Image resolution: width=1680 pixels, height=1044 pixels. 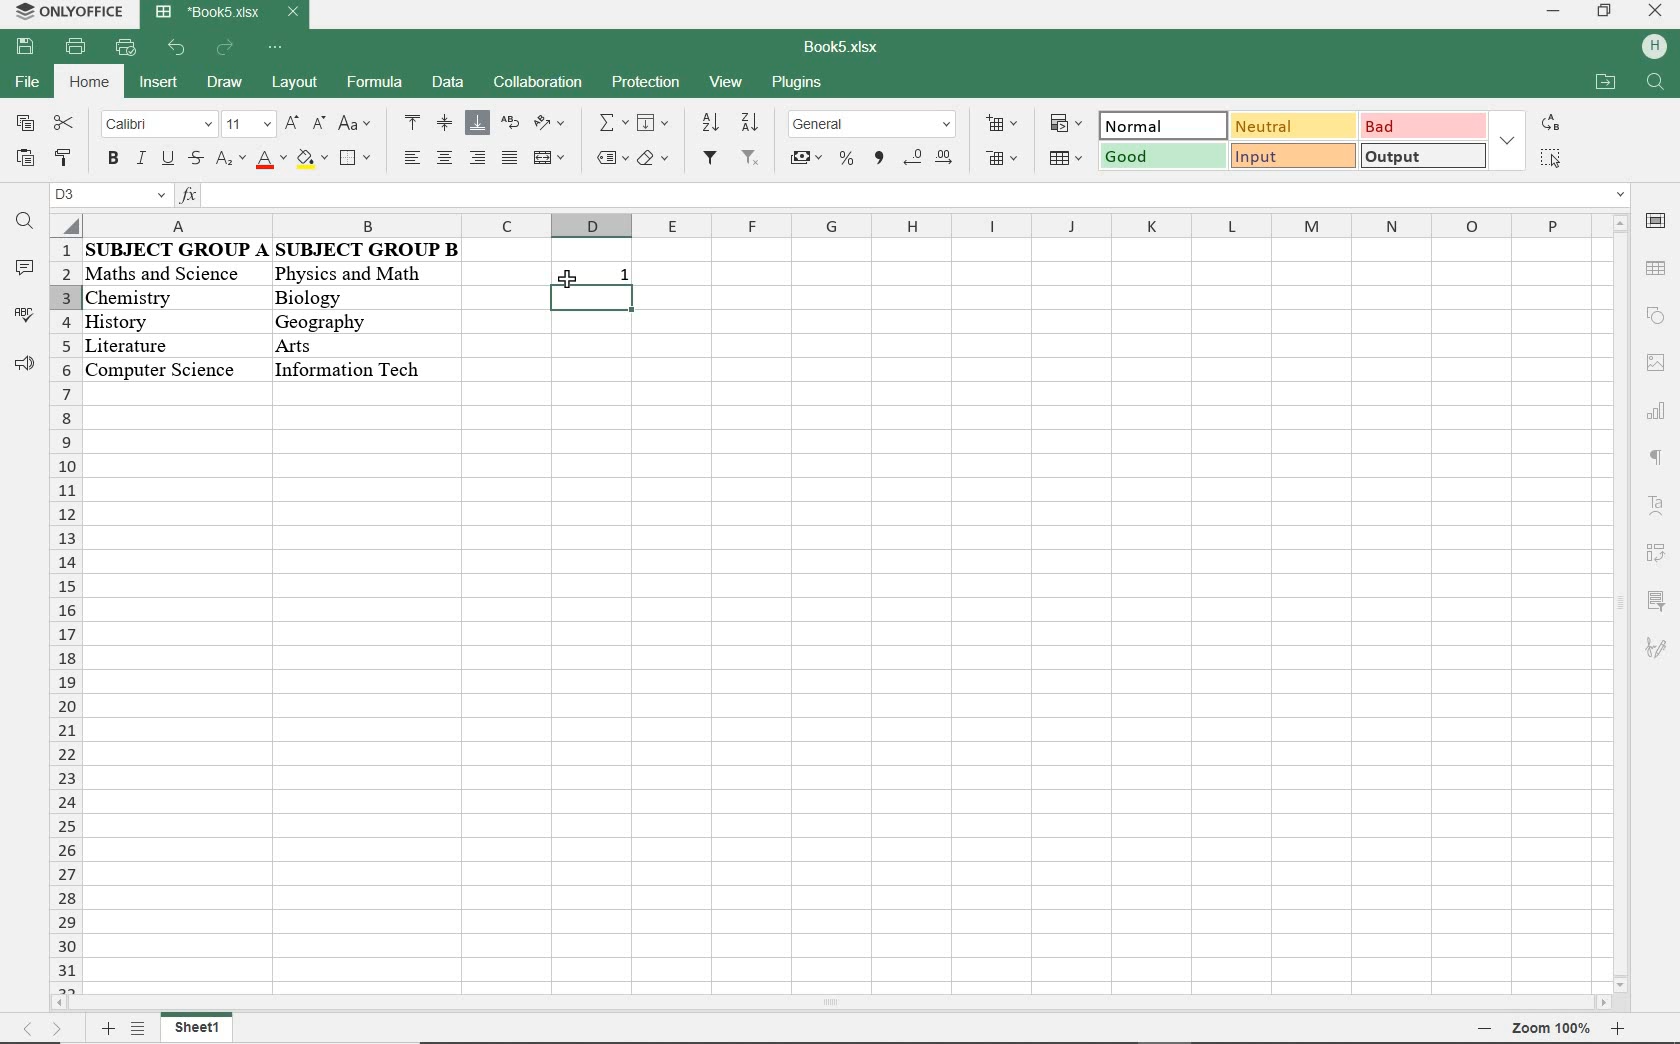 I want to click on add sheet, so click(x=105, y=1031).